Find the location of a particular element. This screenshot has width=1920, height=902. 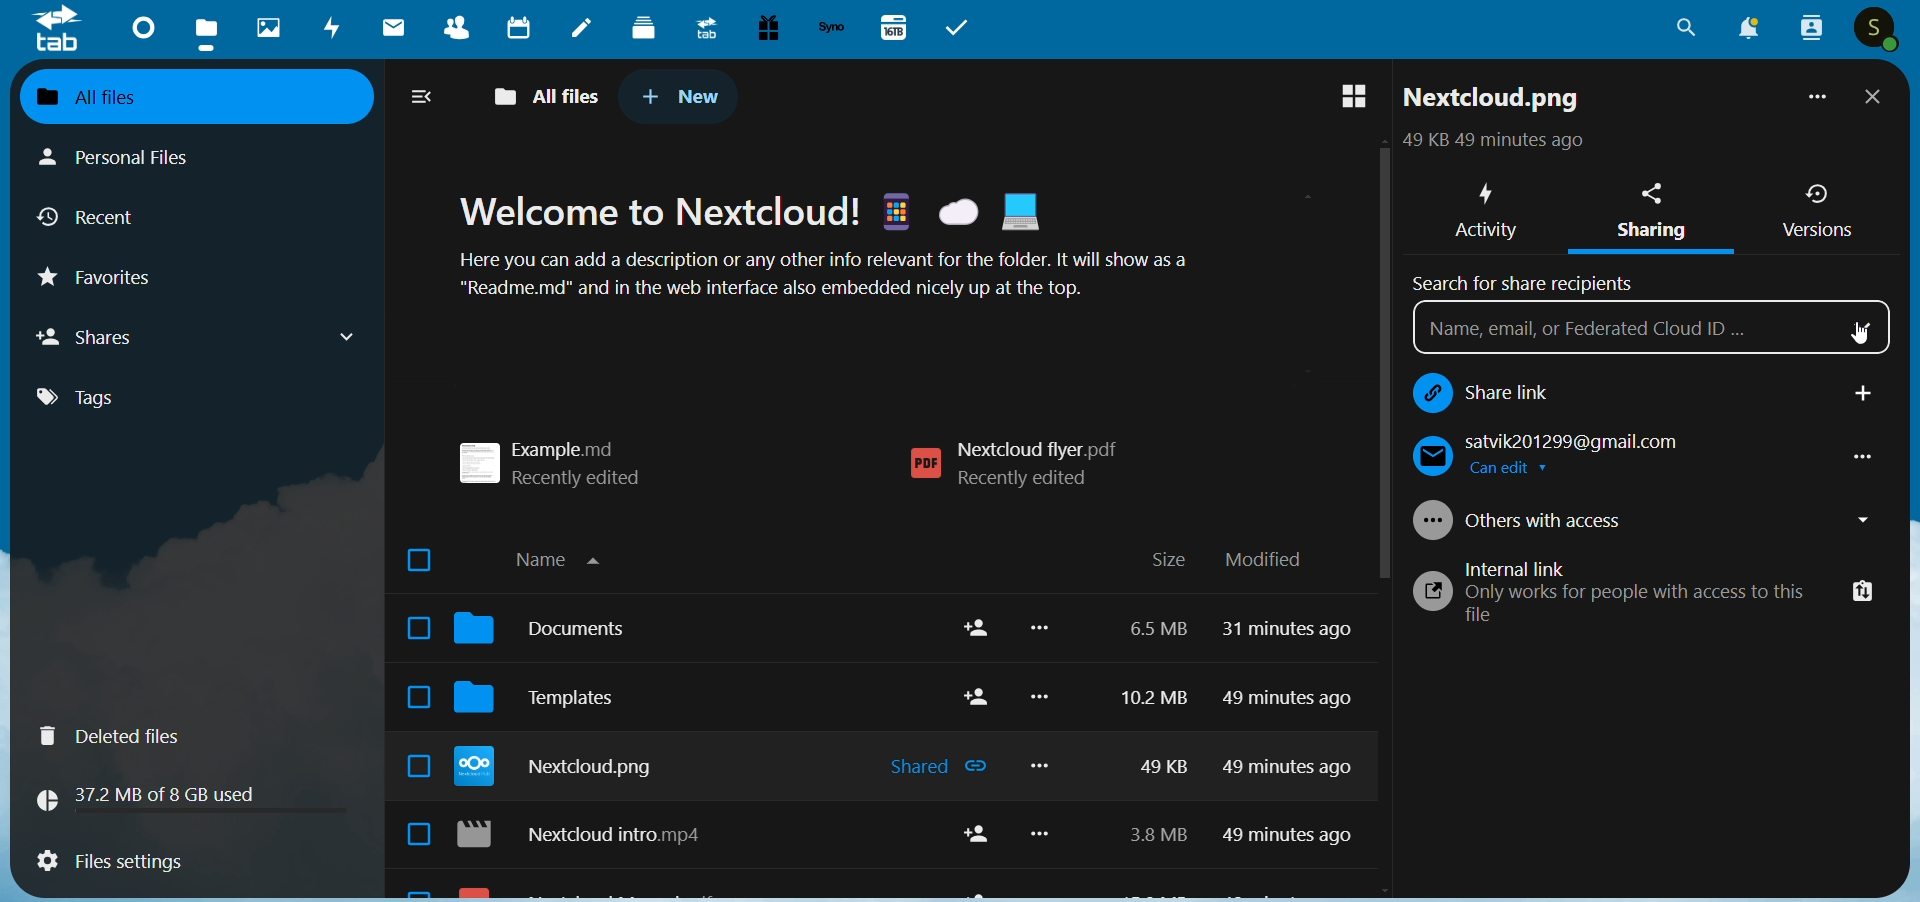

shares is located at coordinates (200, 336).